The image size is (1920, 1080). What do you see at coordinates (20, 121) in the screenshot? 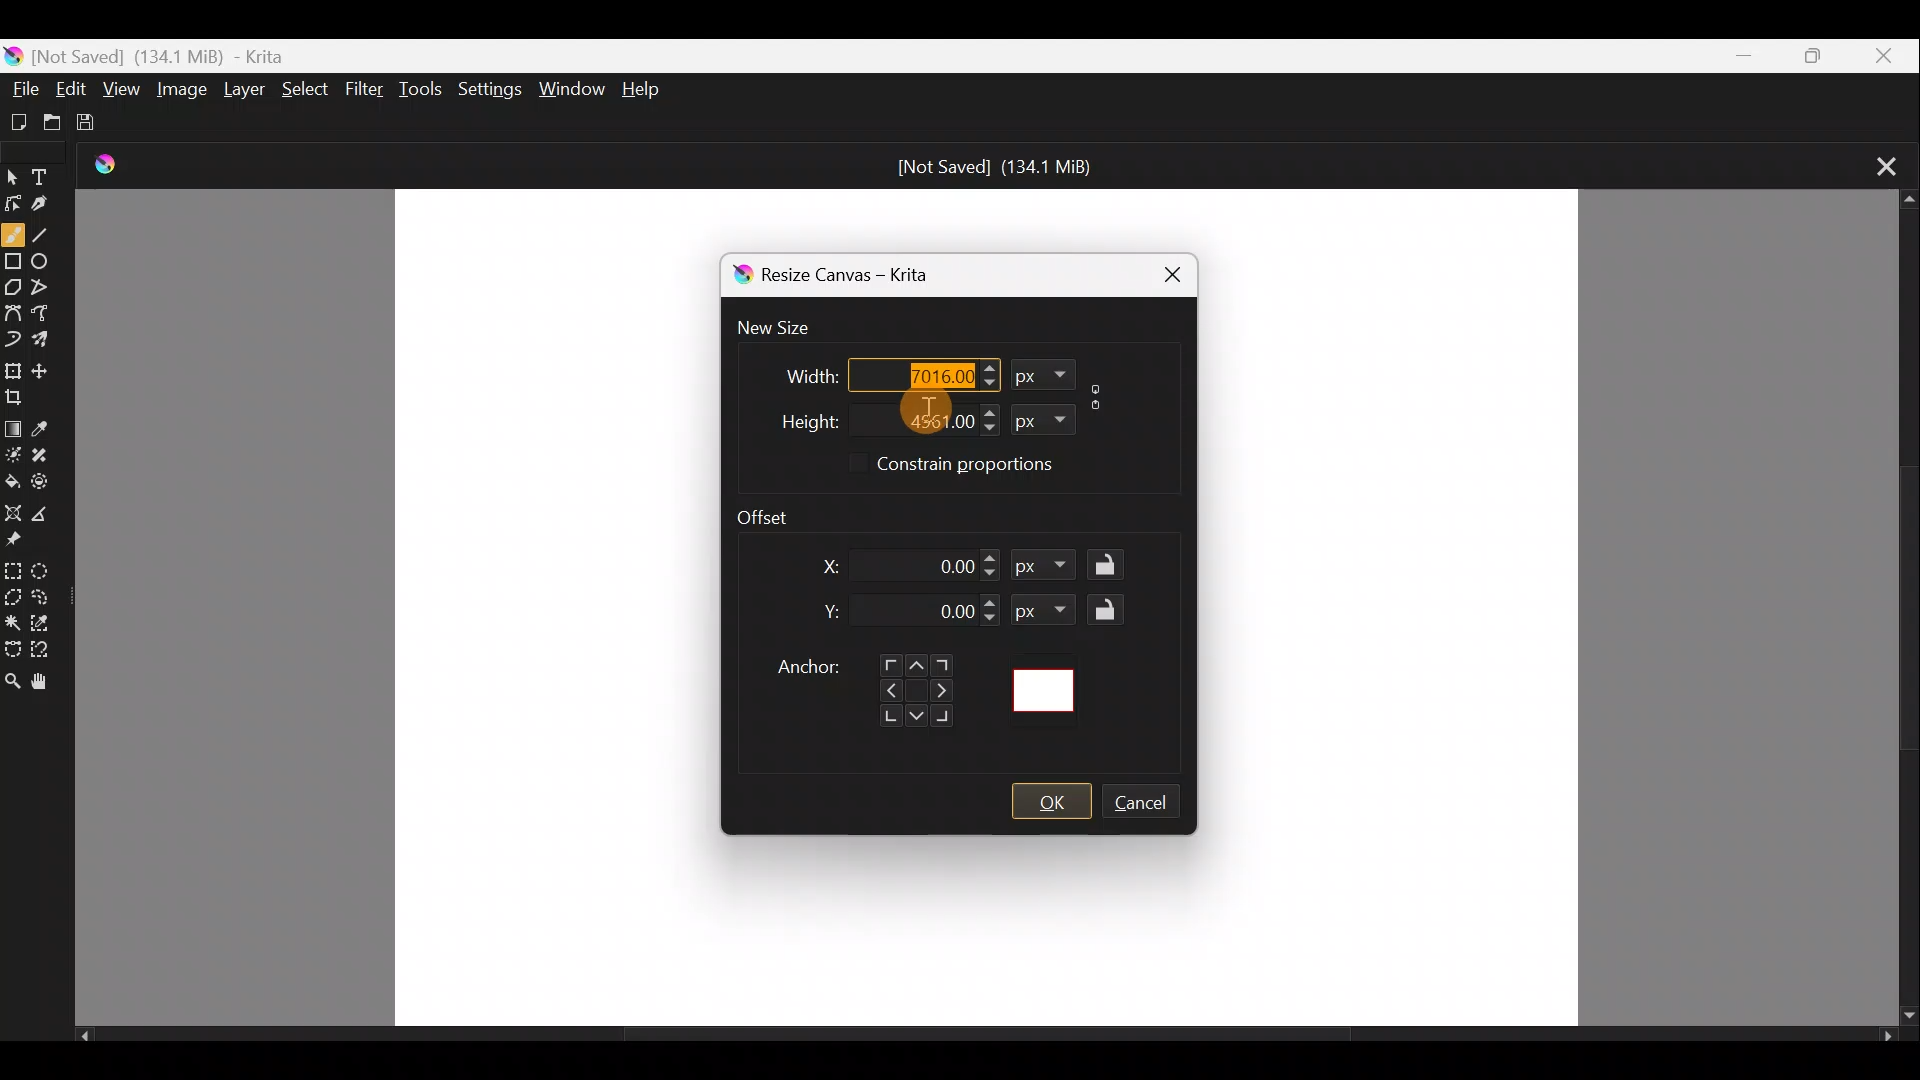
I see `Create a new document` at bounding box center [20, 121].